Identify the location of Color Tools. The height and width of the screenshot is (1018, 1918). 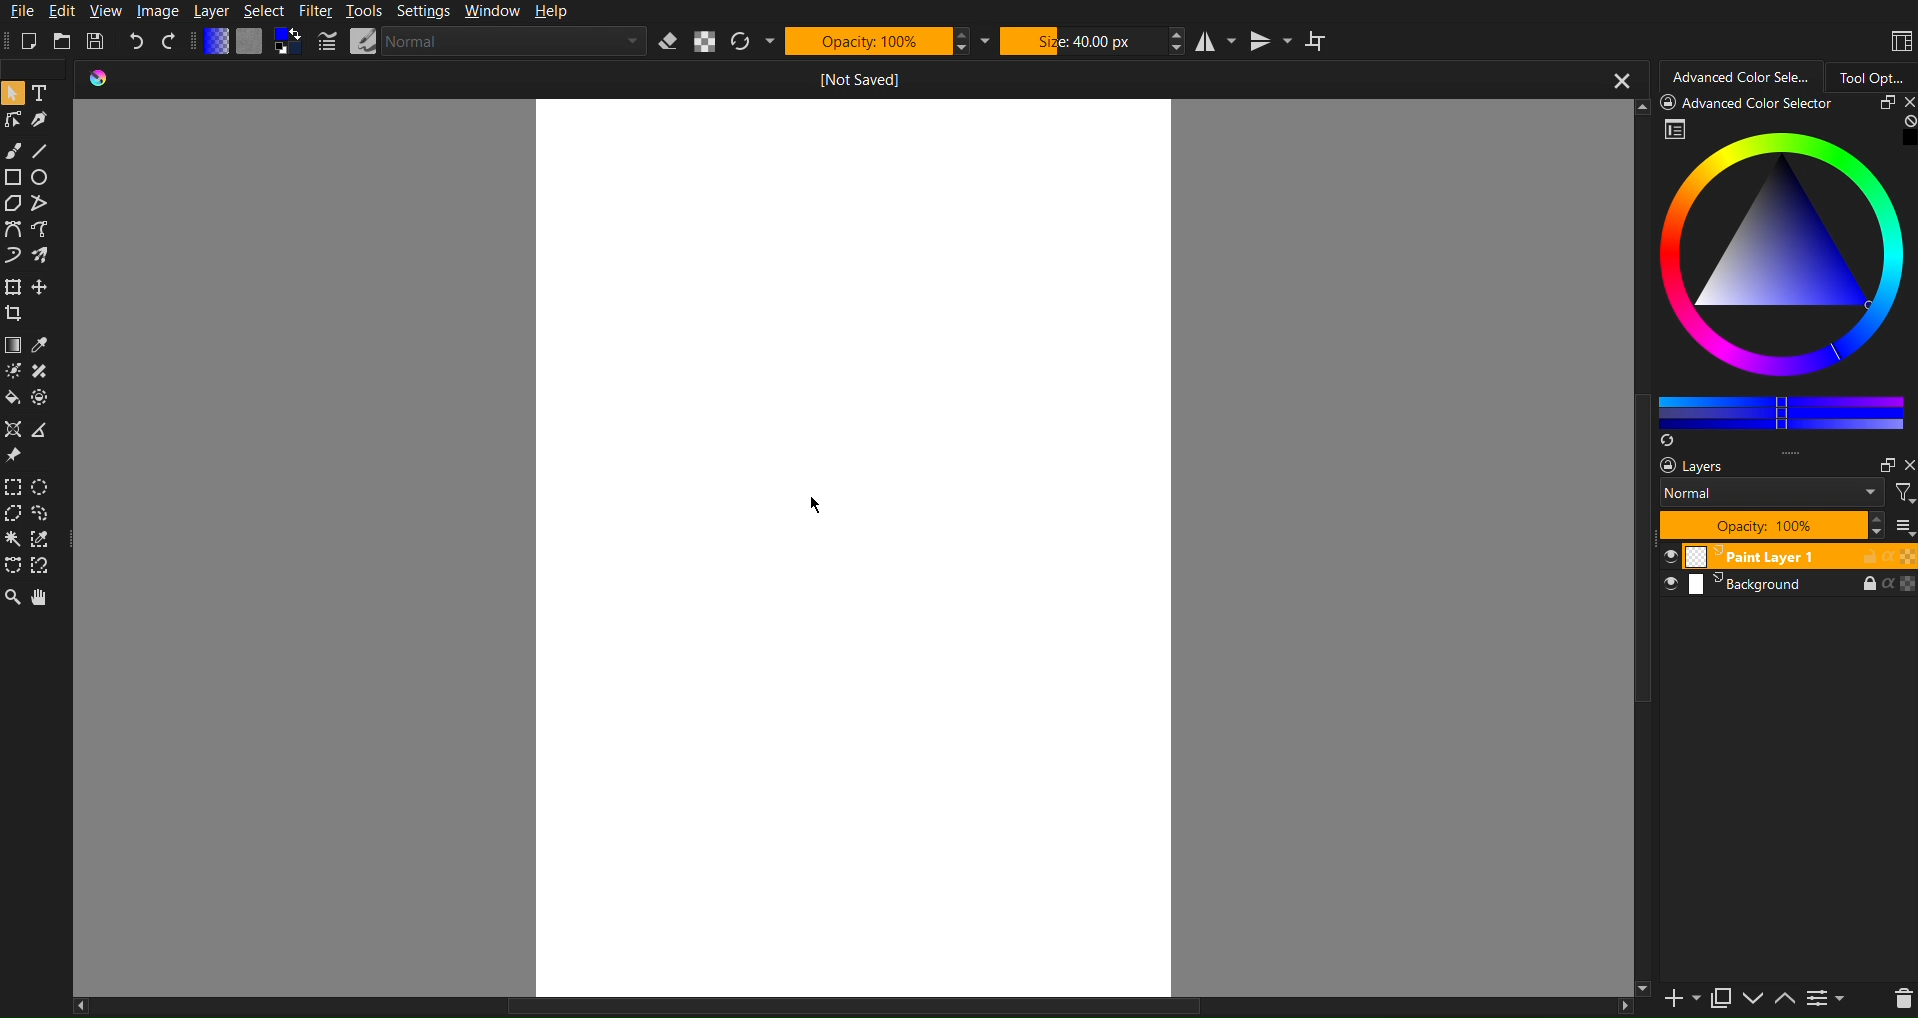
(35, 369).